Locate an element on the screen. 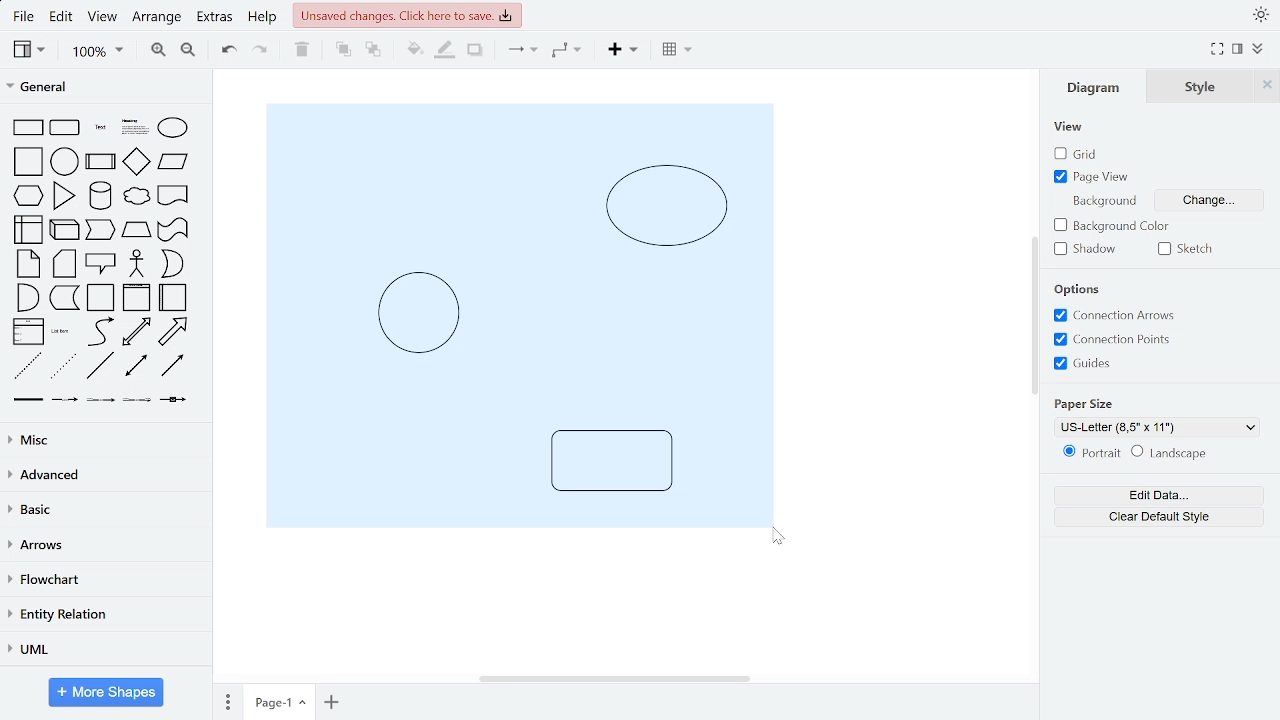 Image resolution: width=1280 pixels, height=720 pixels. style is located at coordinates (1205, 86).